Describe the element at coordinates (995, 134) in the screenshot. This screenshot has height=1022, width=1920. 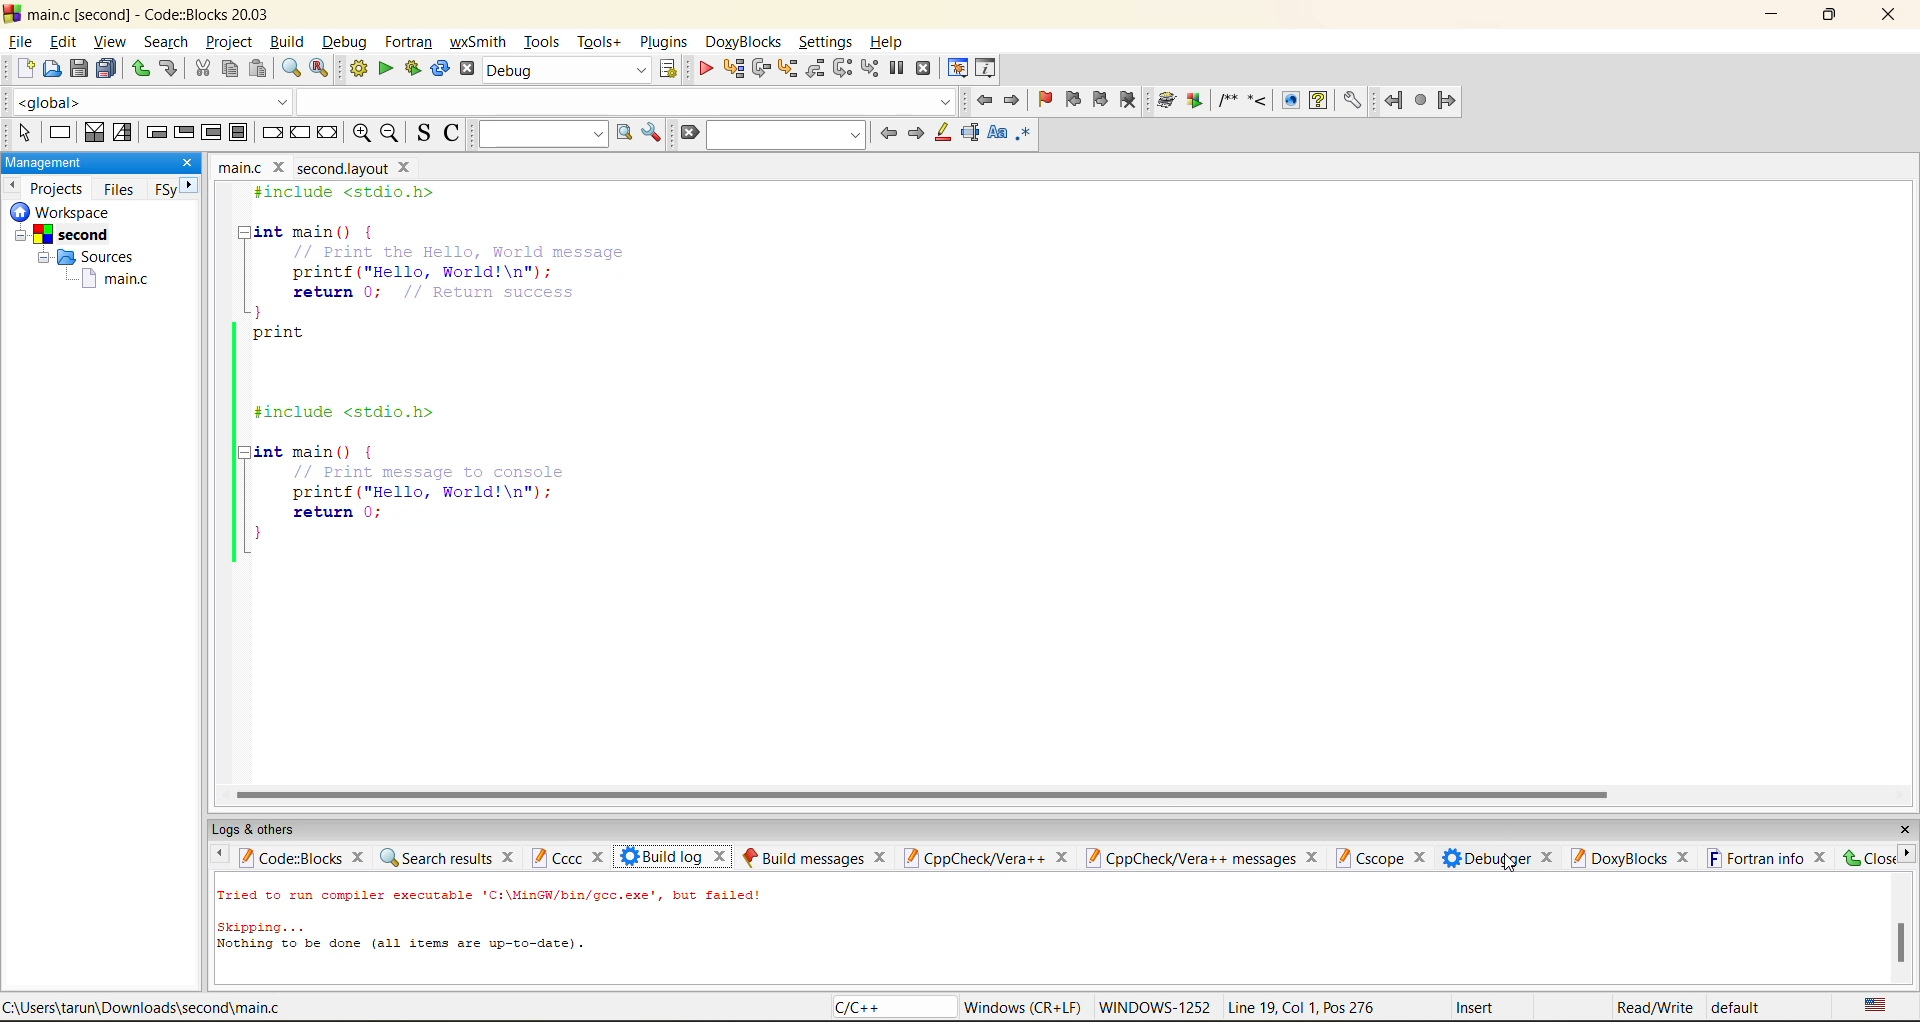
I see `match case` at that location.